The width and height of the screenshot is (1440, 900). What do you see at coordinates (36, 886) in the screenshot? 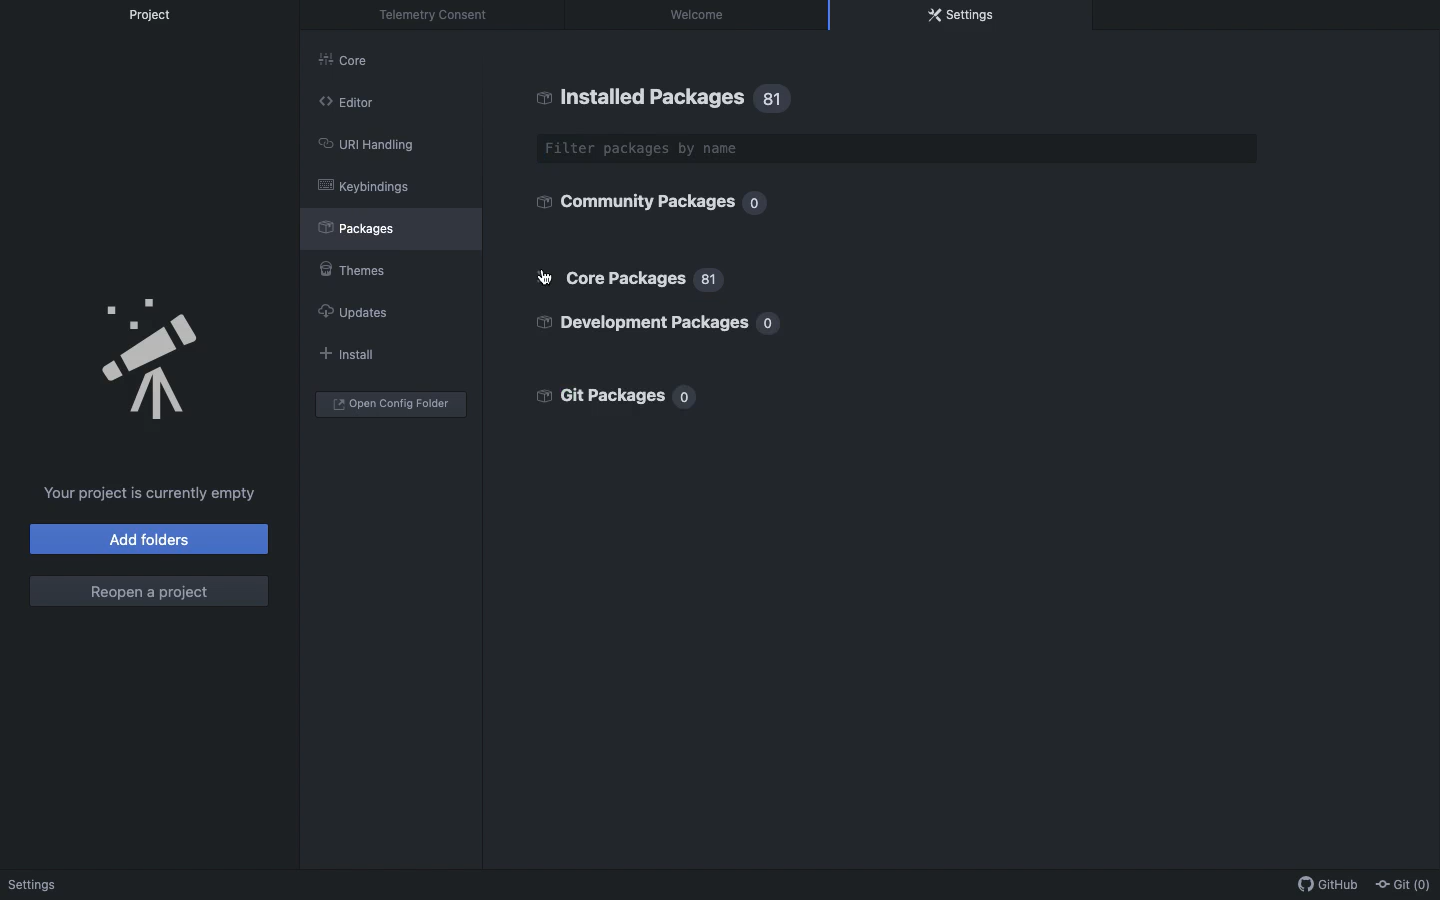
I see `Welcome` at bounding box center [36, 886].